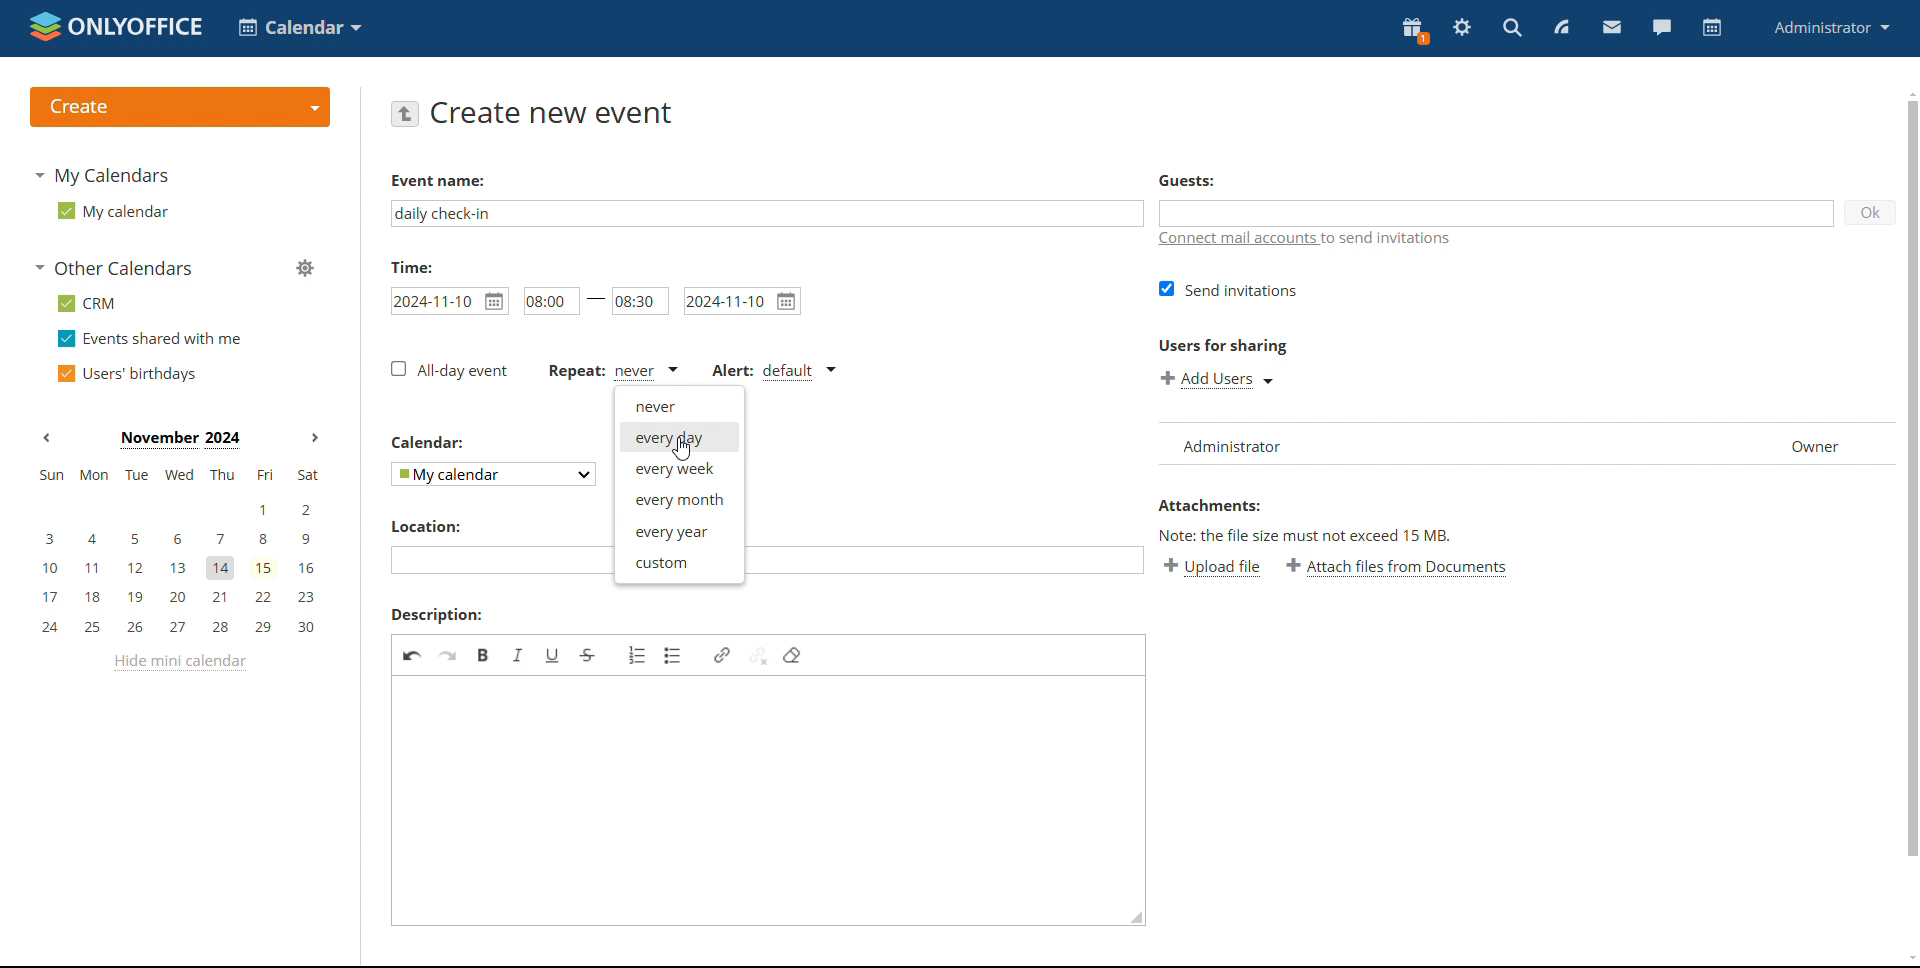 This screenshot has width=1920, height=968. I want to click on event name:, so click(455, 181).